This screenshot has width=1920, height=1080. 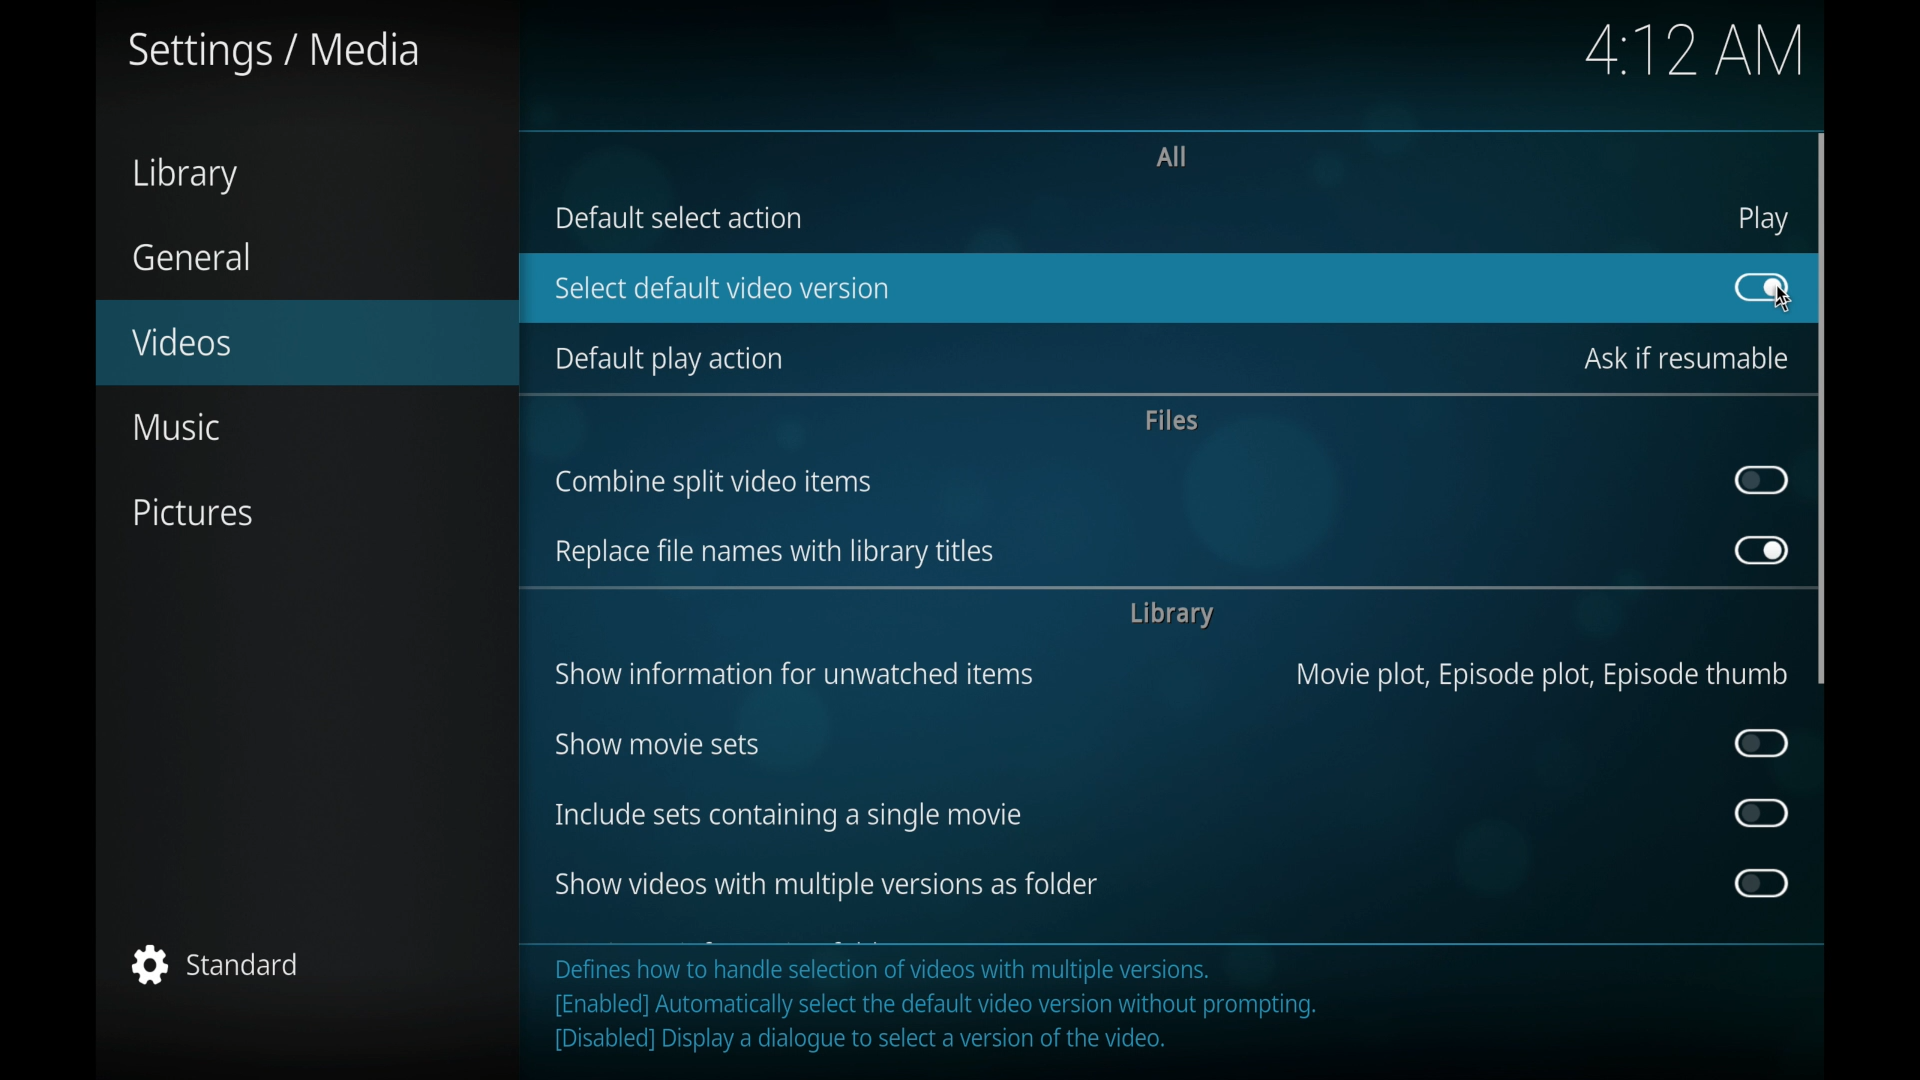 I want to click on show movie sets, so click(x=656, y=745).